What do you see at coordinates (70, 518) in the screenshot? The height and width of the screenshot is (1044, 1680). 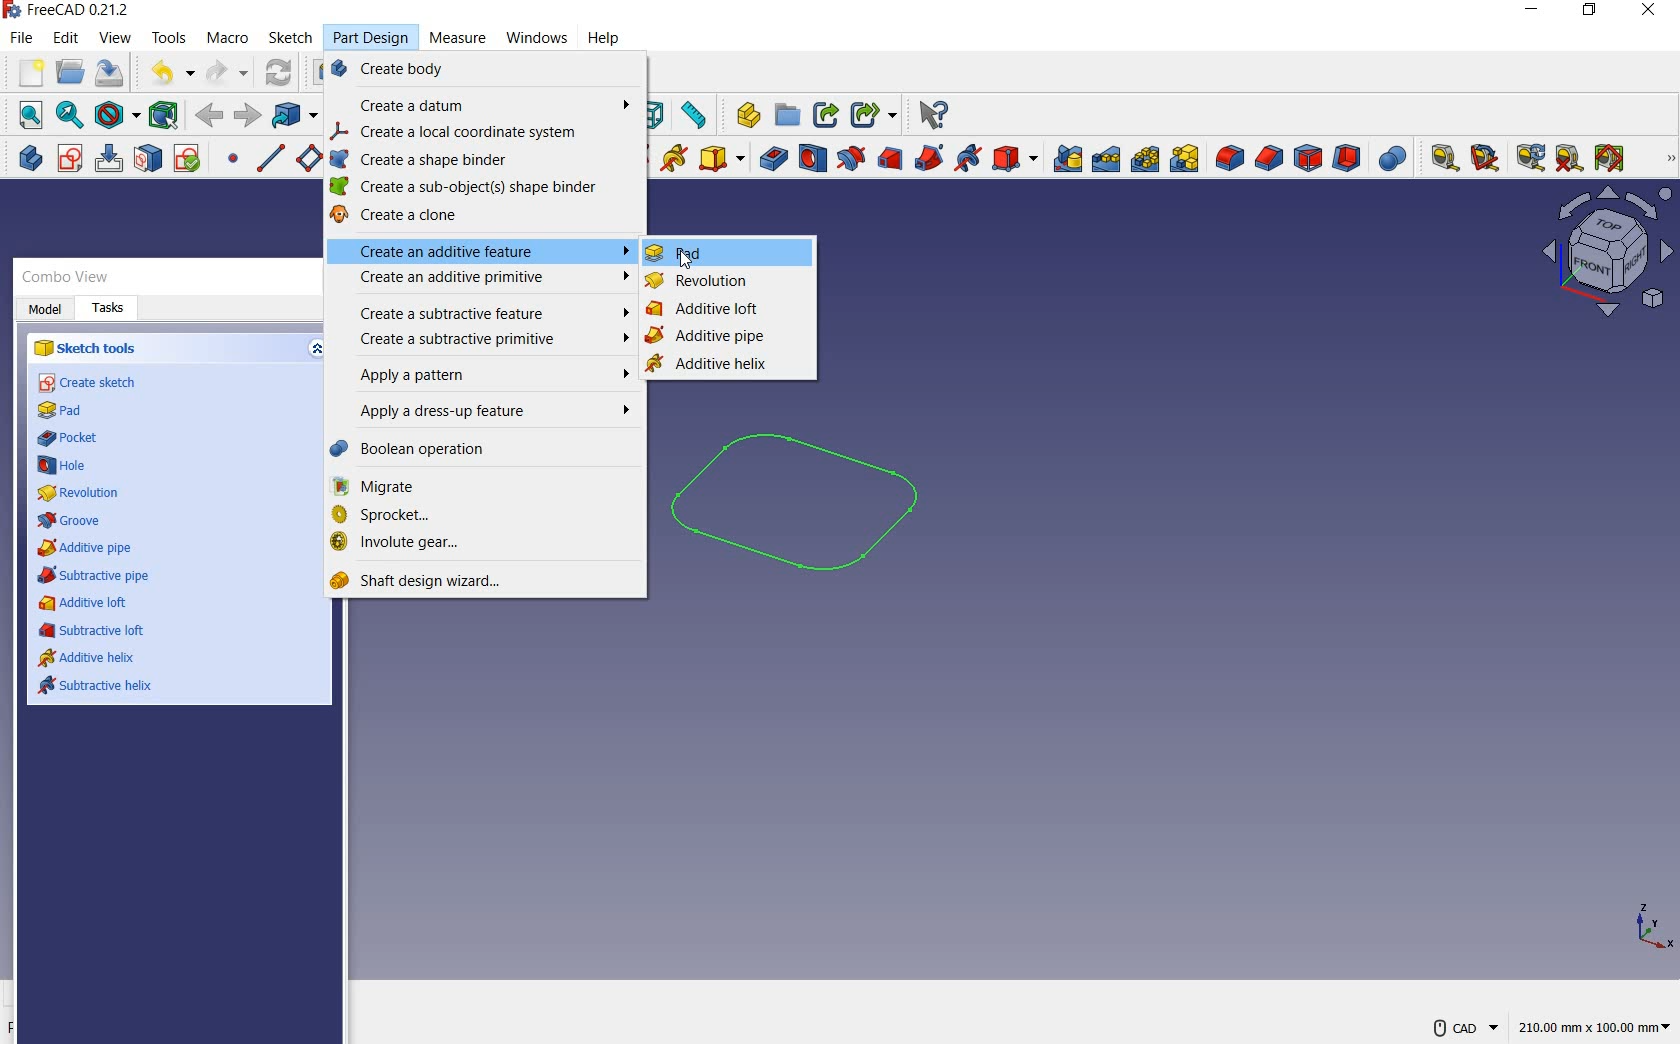 I see `groove` at bounding box center [70, 518].